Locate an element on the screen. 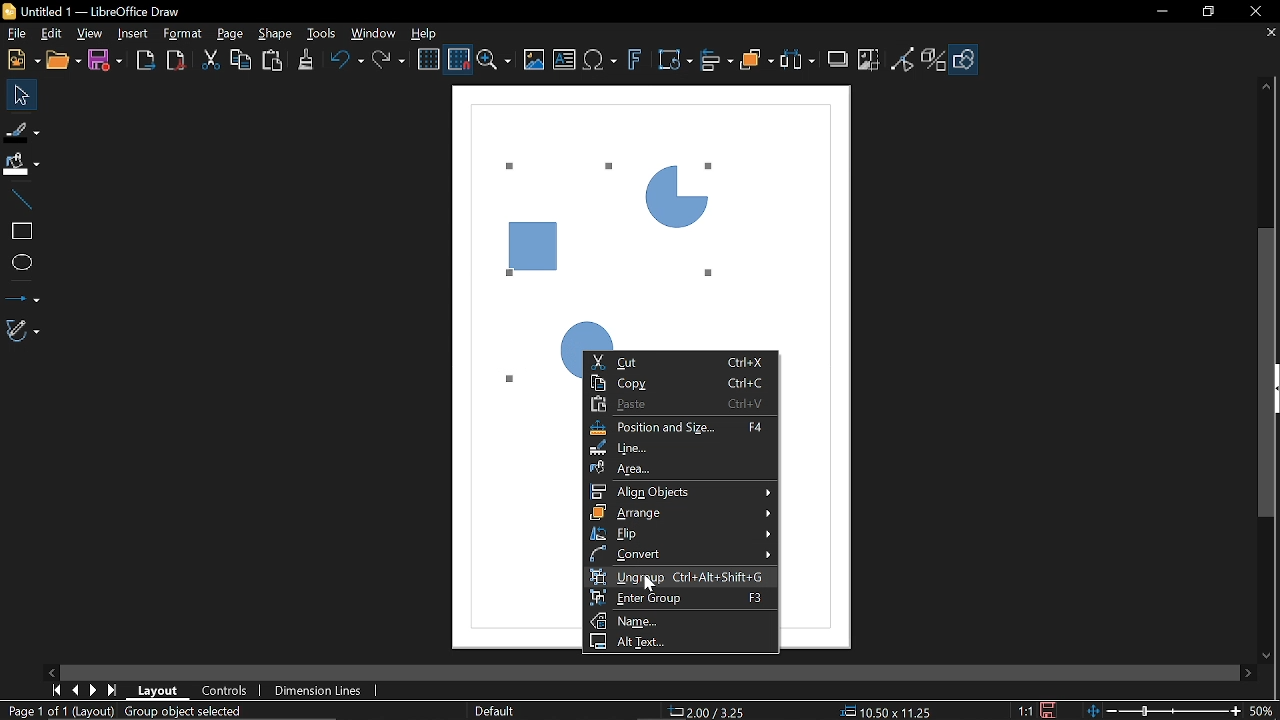  Save is located at coordinates (108, 62).